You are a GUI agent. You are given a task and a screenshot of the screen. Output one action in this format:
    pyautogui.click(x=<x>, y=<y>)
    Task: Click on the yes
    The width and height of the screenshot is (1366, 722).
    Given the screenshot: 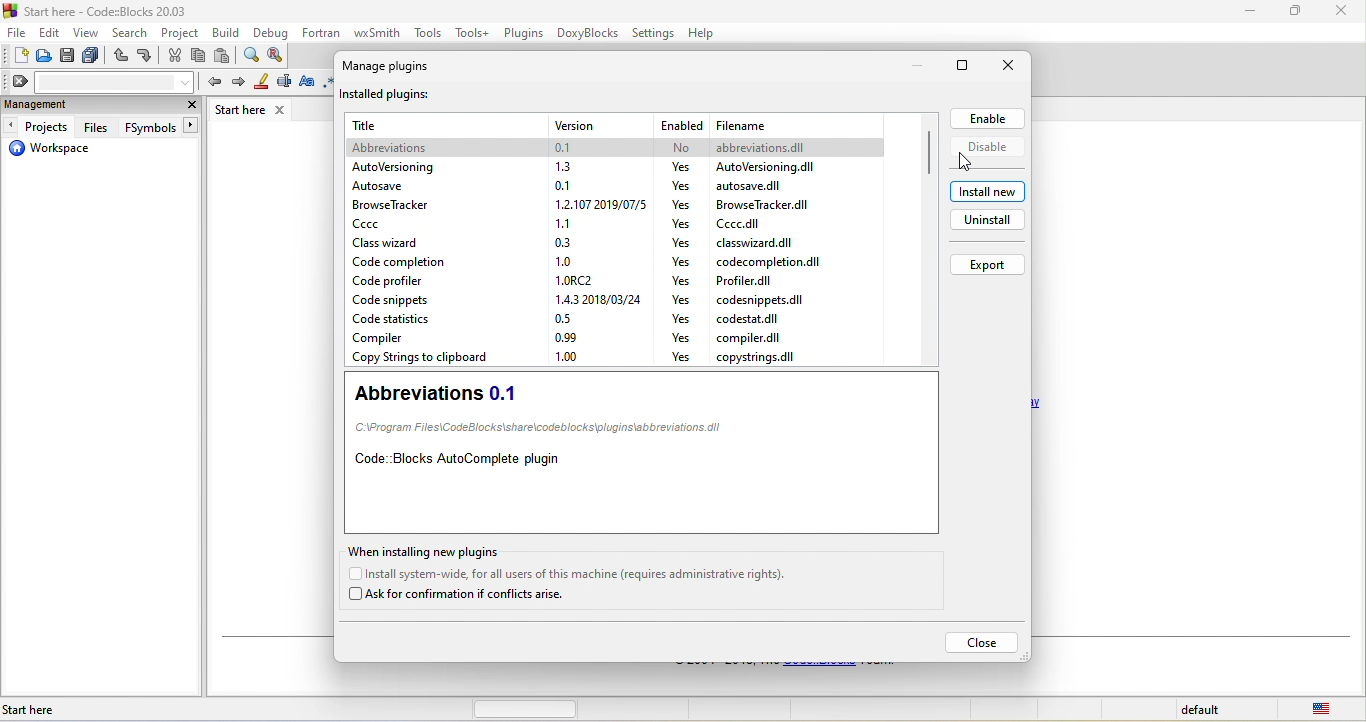 What is the action you would take?
    pyautogui.click(x=680, y=337)
    